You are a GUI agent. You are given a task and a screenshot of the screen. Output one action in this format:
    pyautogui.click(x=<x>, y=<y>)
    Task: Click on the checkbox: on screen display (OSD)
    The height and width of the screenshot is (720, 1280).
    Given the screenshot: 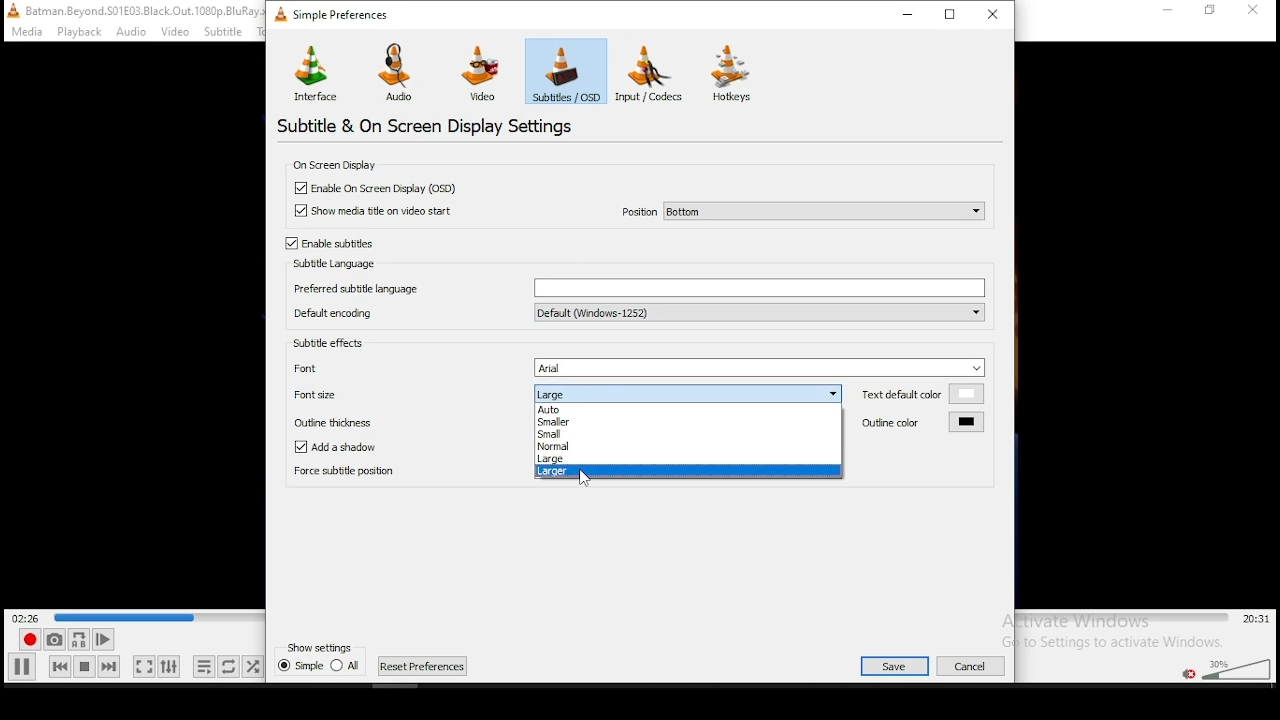 What is the action you would take?
    pyautogui.click(x=380, y=189)
    